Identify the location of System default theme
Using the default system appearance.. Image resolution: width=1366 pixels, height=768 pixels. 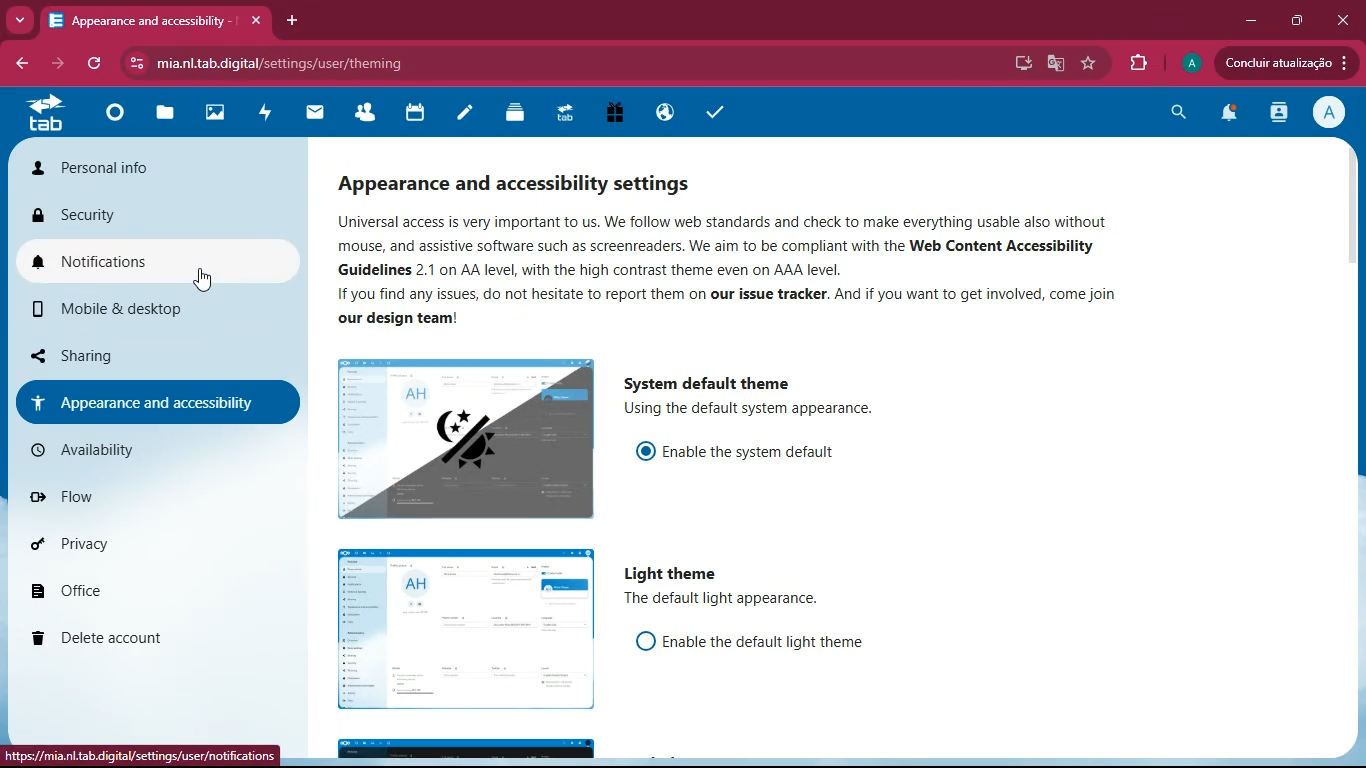
(749, 400).